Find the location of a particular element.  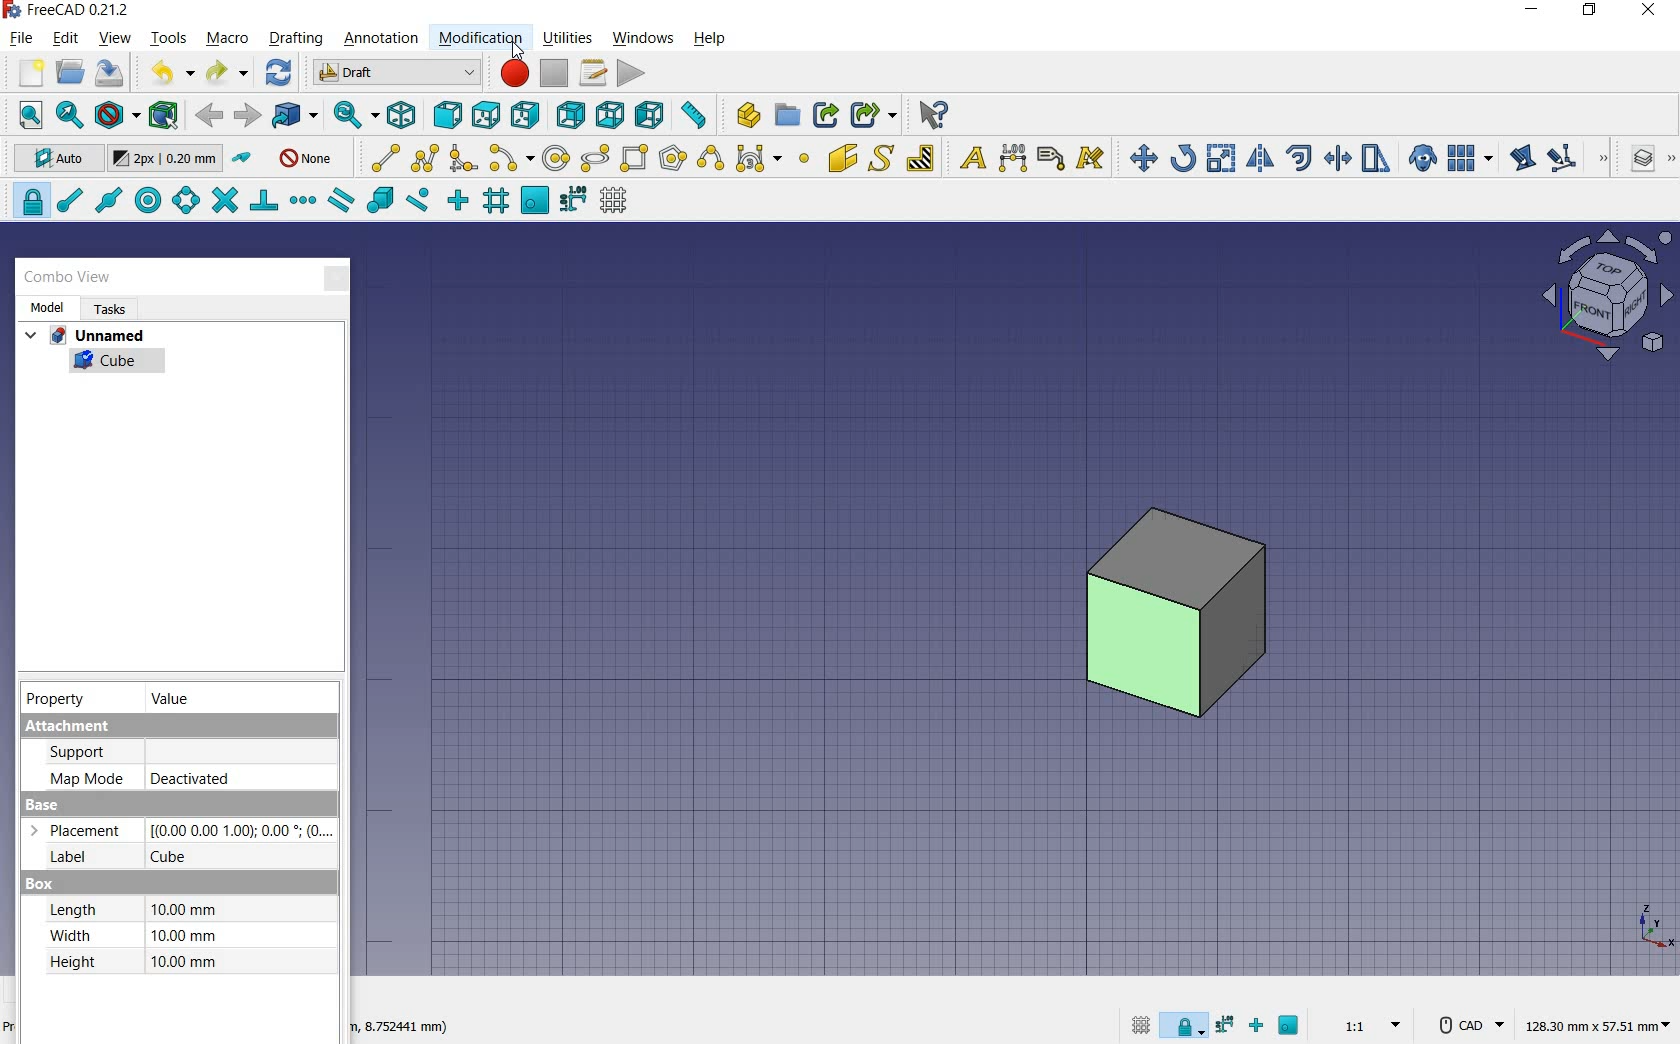

Box is located at coordinates (39, 884).